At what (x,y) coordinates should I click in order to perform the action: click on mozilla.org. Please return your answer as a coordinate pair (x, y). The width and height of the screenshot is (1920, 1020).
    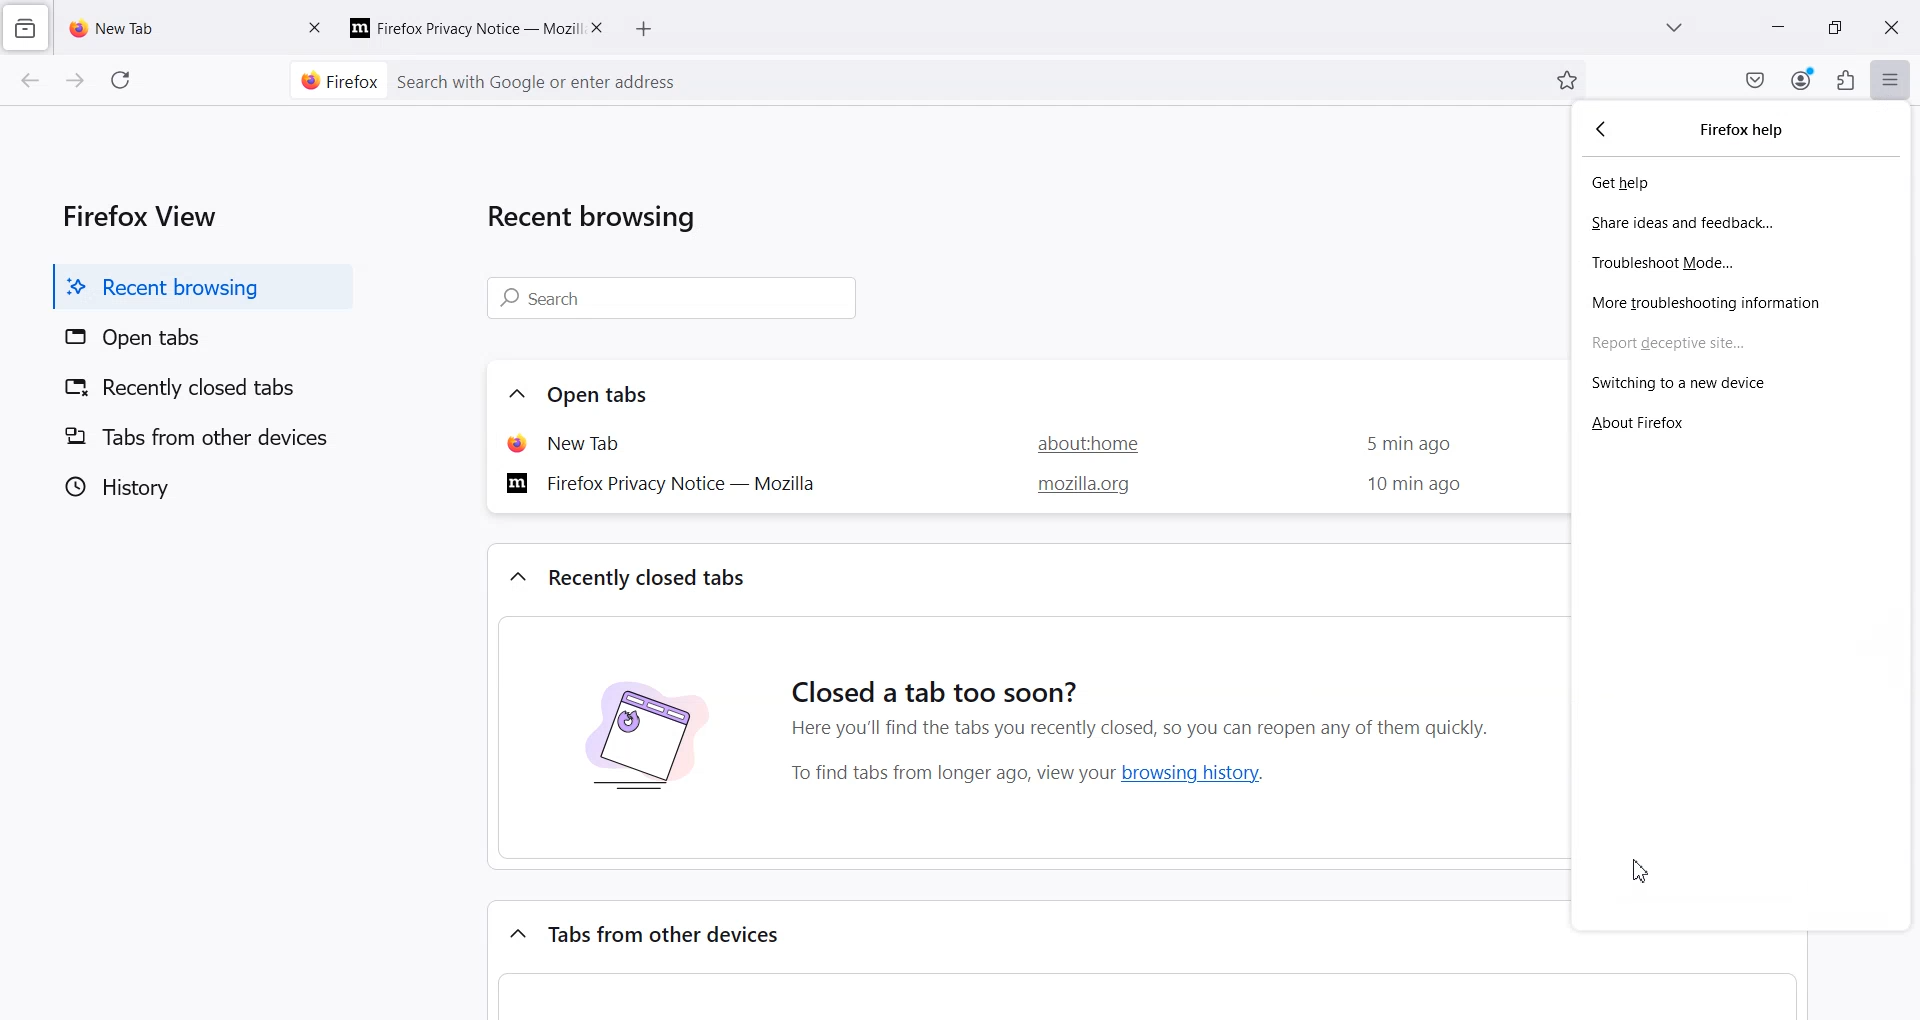
    Looking at the image, I should click on (1078, 487).